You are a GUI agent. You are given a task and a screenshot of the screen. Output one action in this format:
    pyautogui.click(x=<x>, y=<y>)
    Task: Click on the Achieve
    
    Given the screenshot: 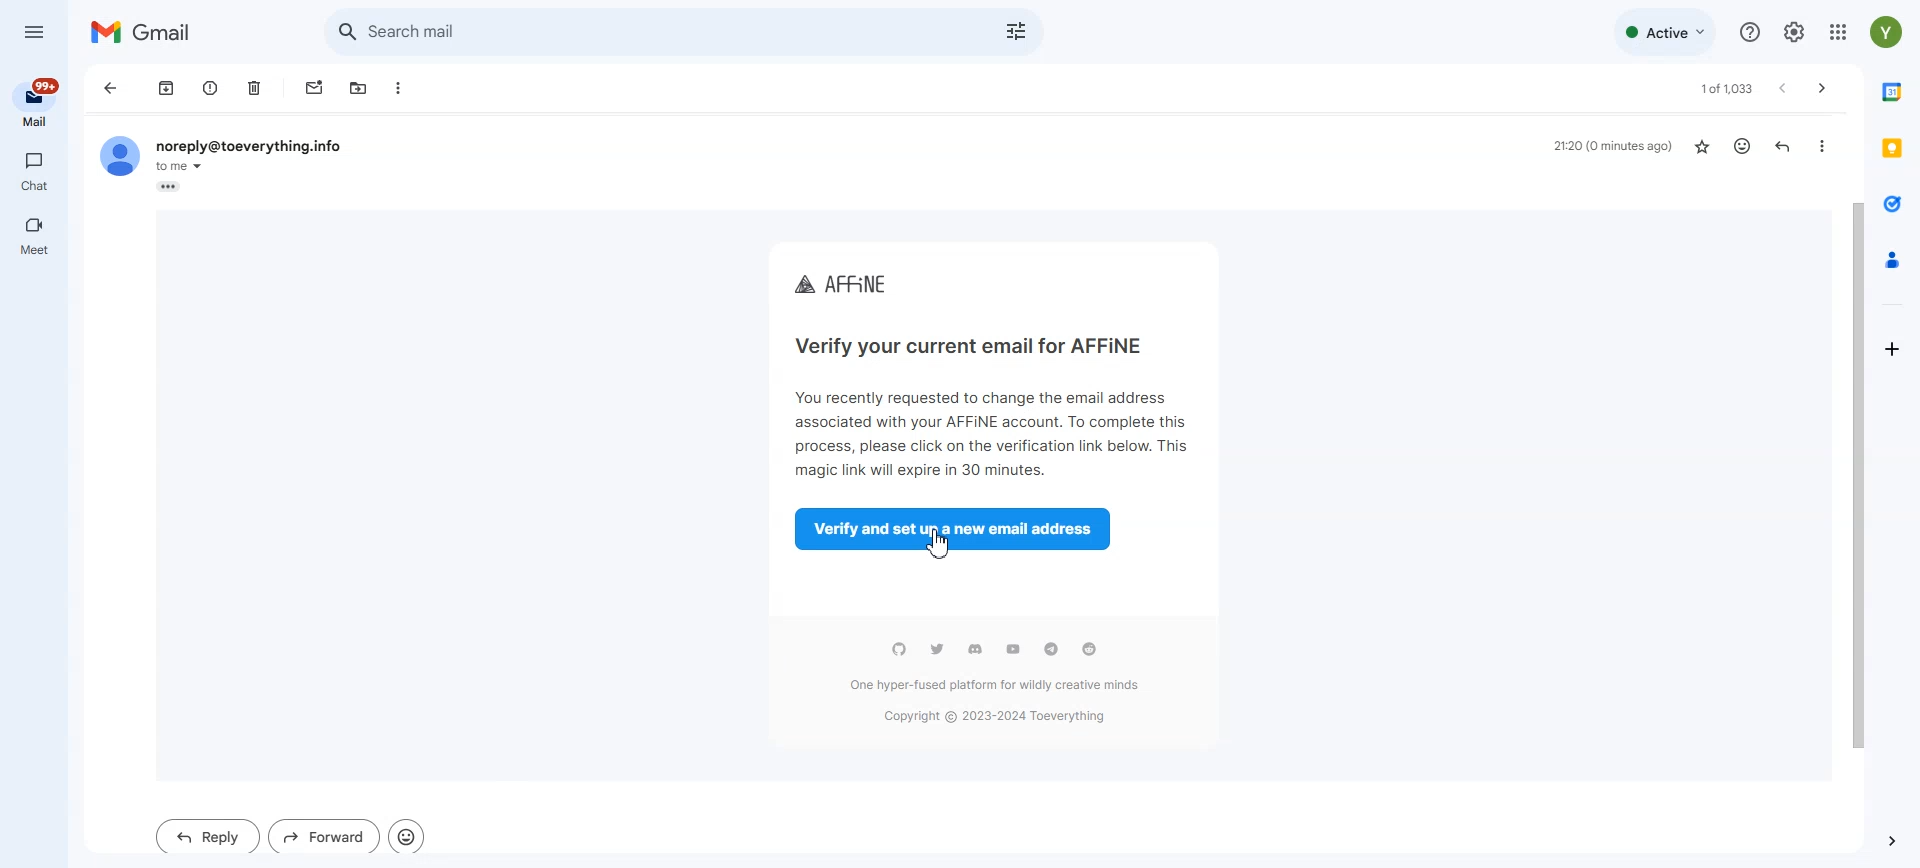 What is the action you would take?
    pyautogui.click(x=164, y=89)
    